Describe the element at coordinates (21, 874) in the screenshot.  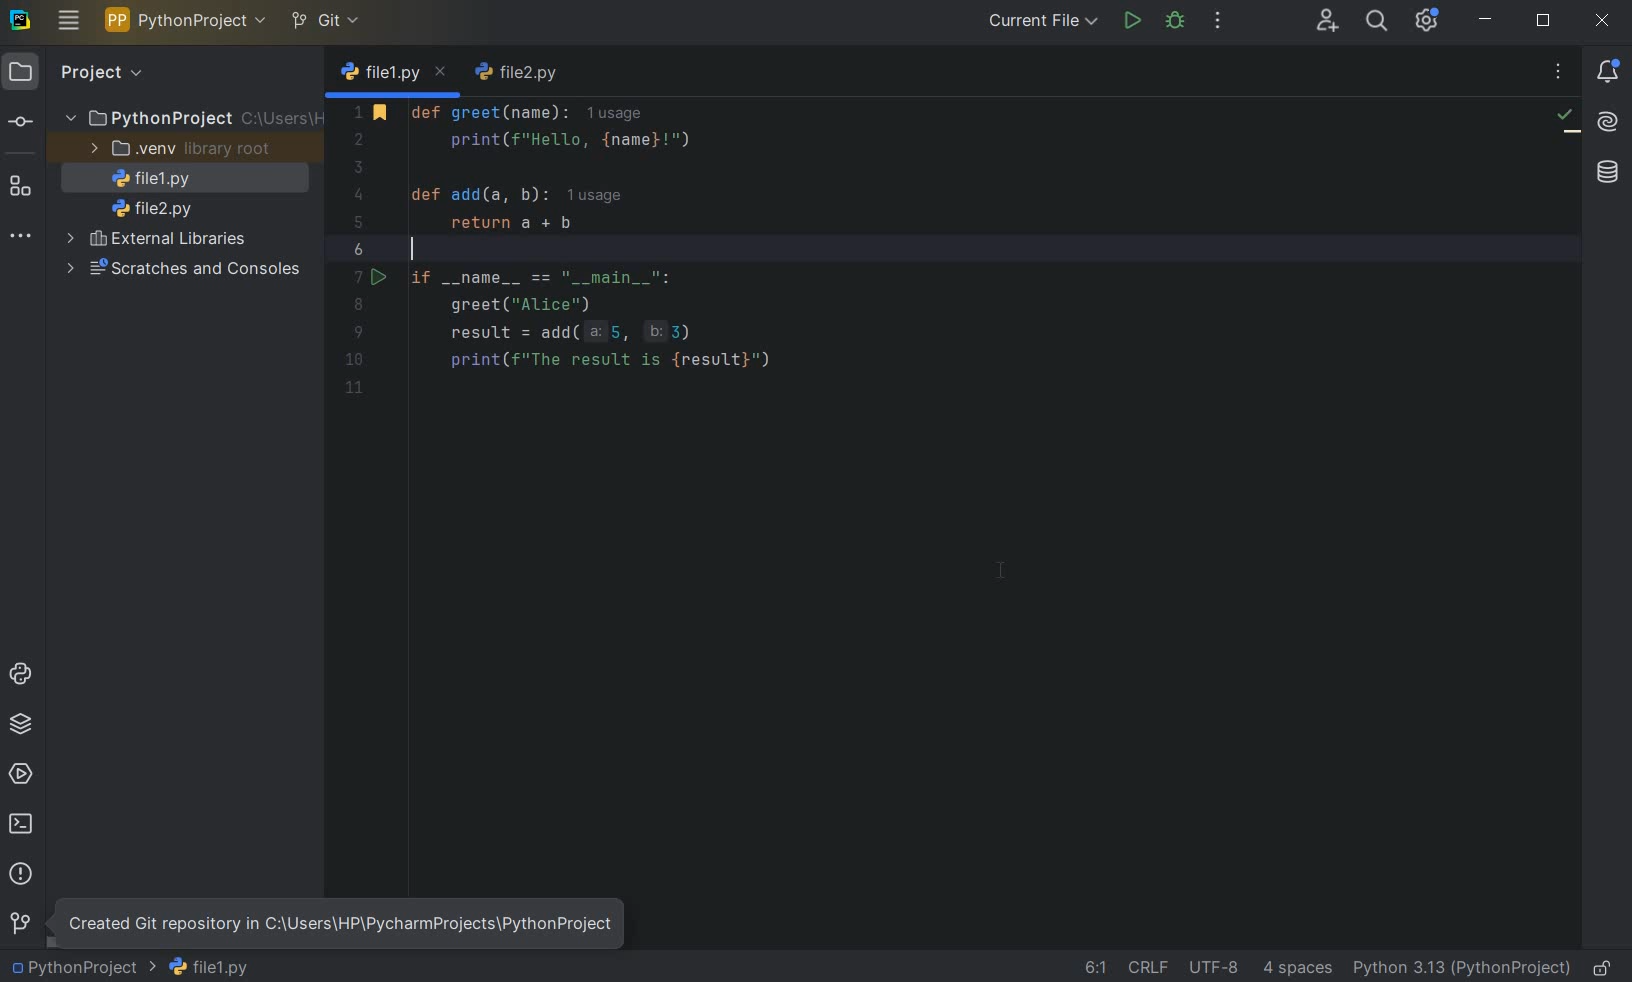
I see `problems` at that location.